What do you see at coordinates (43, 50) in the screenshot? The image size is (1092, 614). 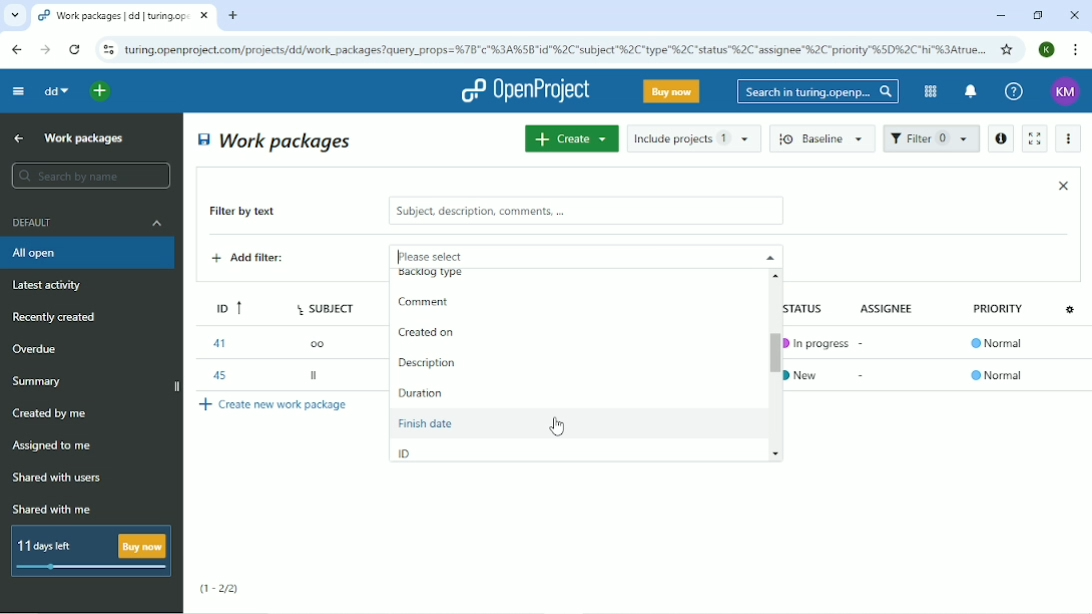 I see `Forward` at bounding box center [43, 50].